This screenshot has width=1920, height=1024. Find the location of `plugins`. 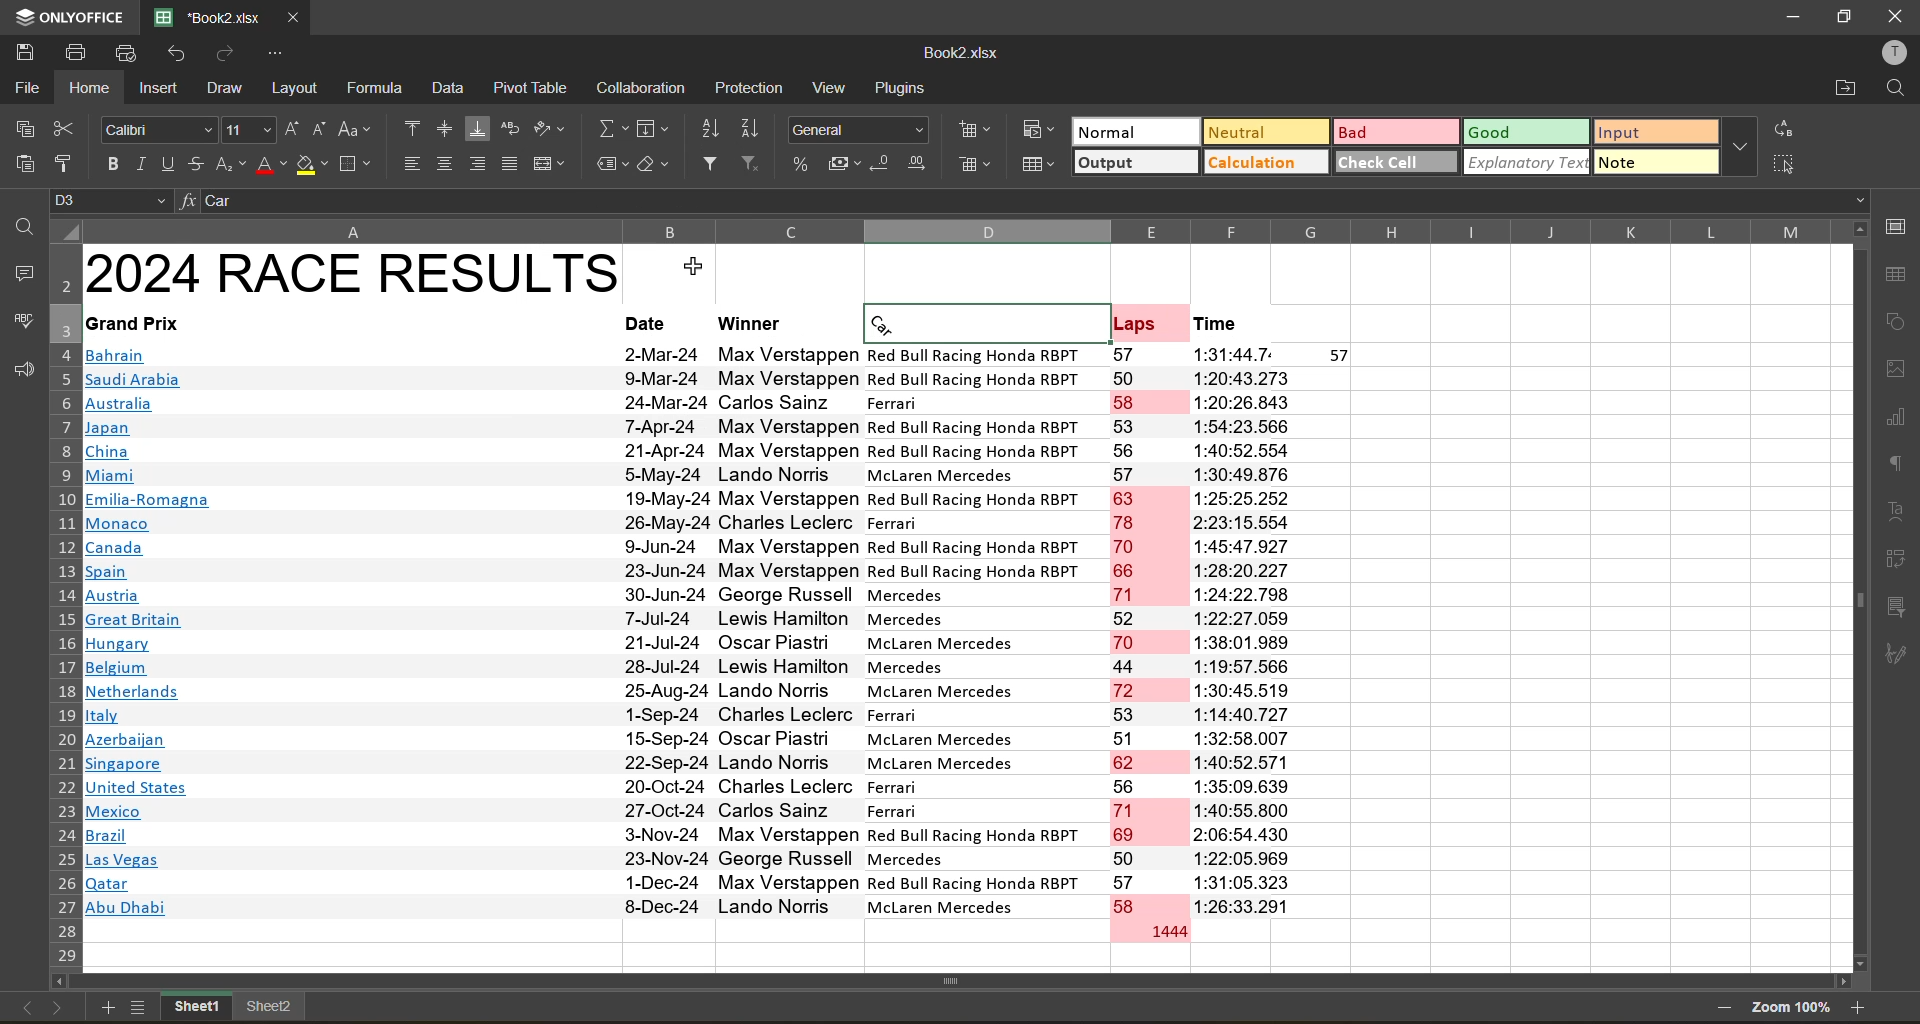

plugins is located at coordinates (904, 86).